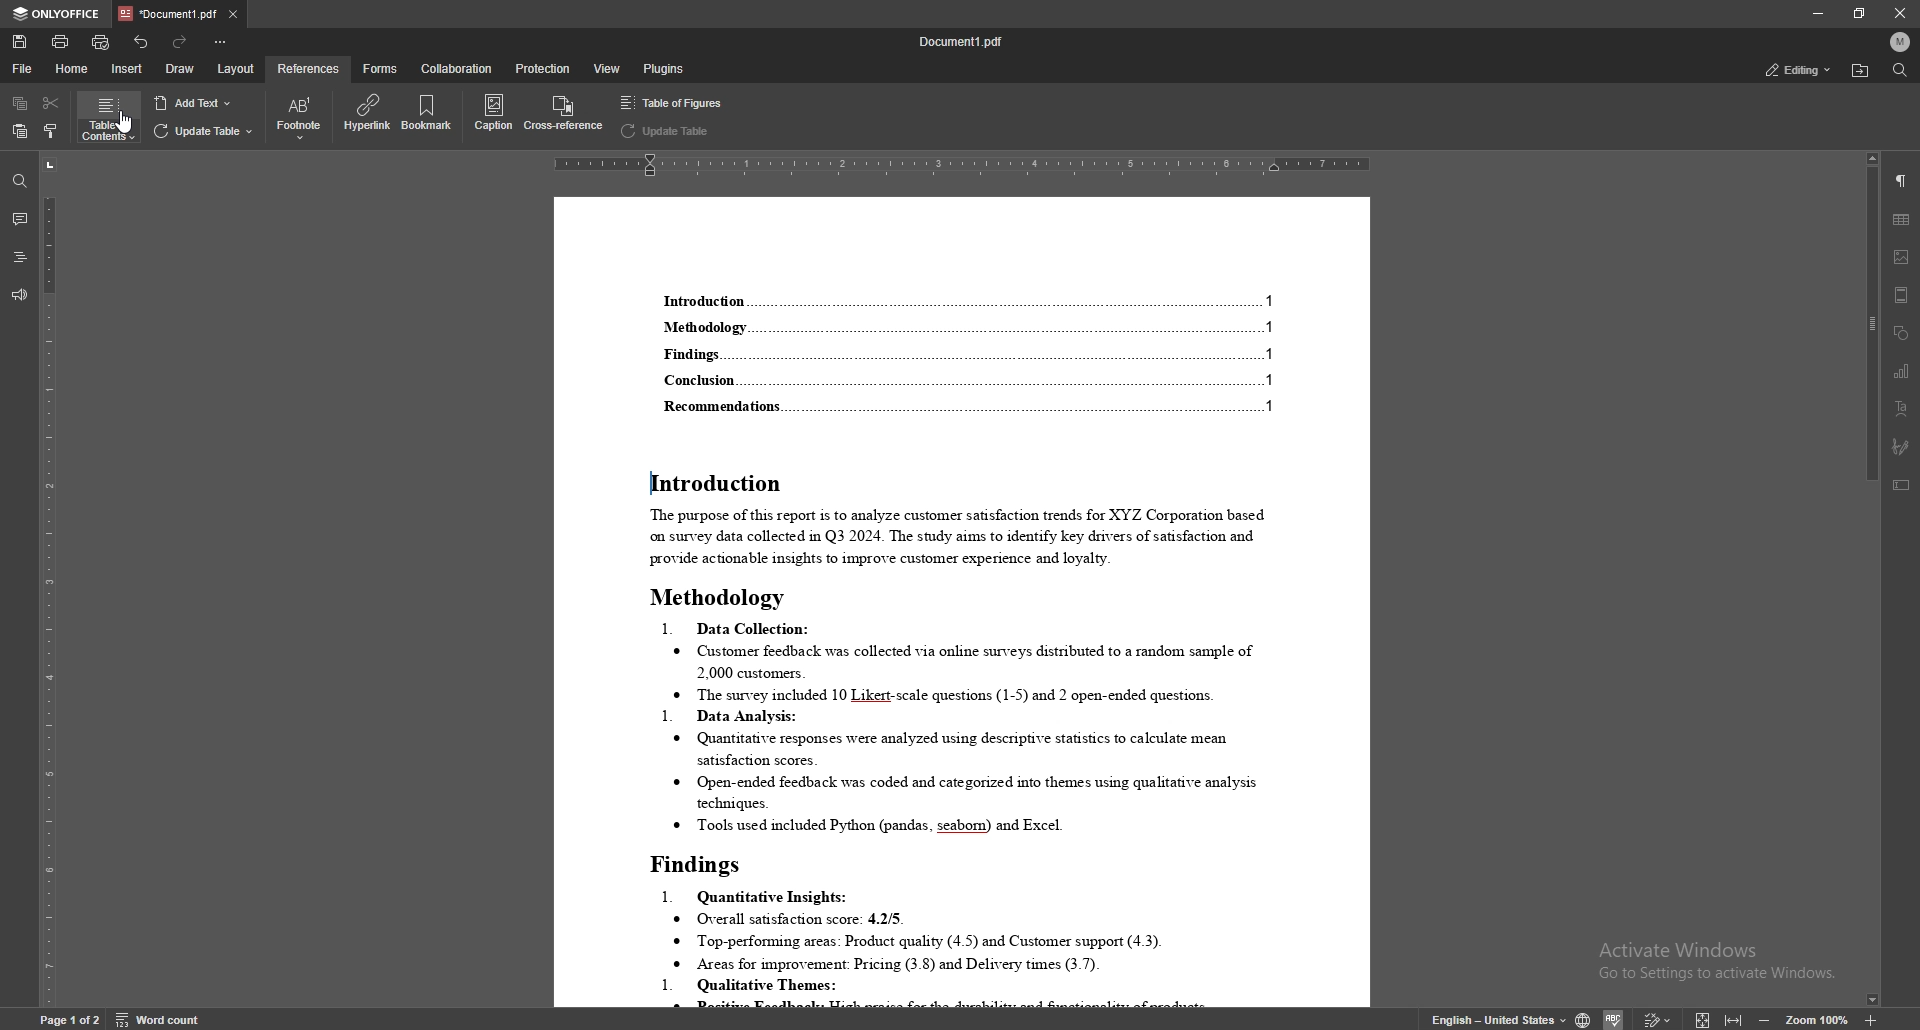 The width and height of the screenshot is (1920, 1030). What do you see at coordinates (165, 13) in the screenshot?
I see `tab` at bounding box center [165, 13].